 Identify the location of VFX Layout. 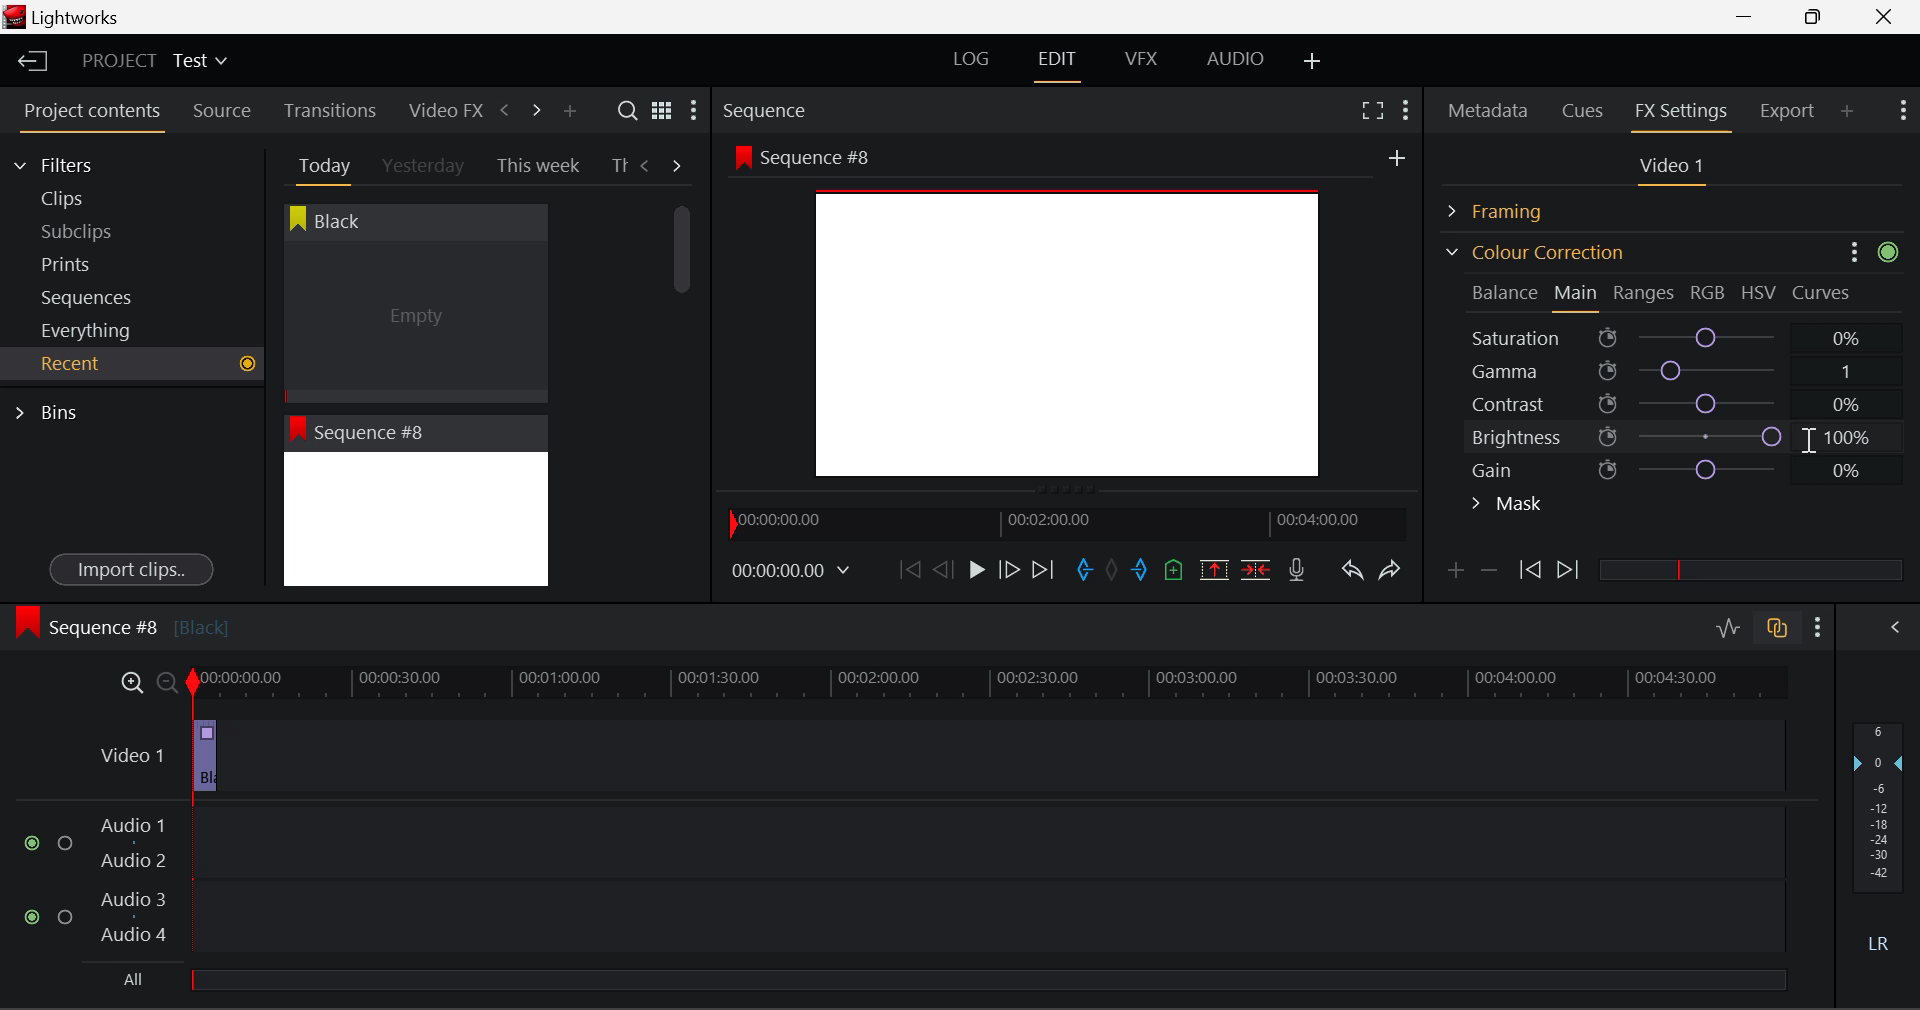
(1145, 61).